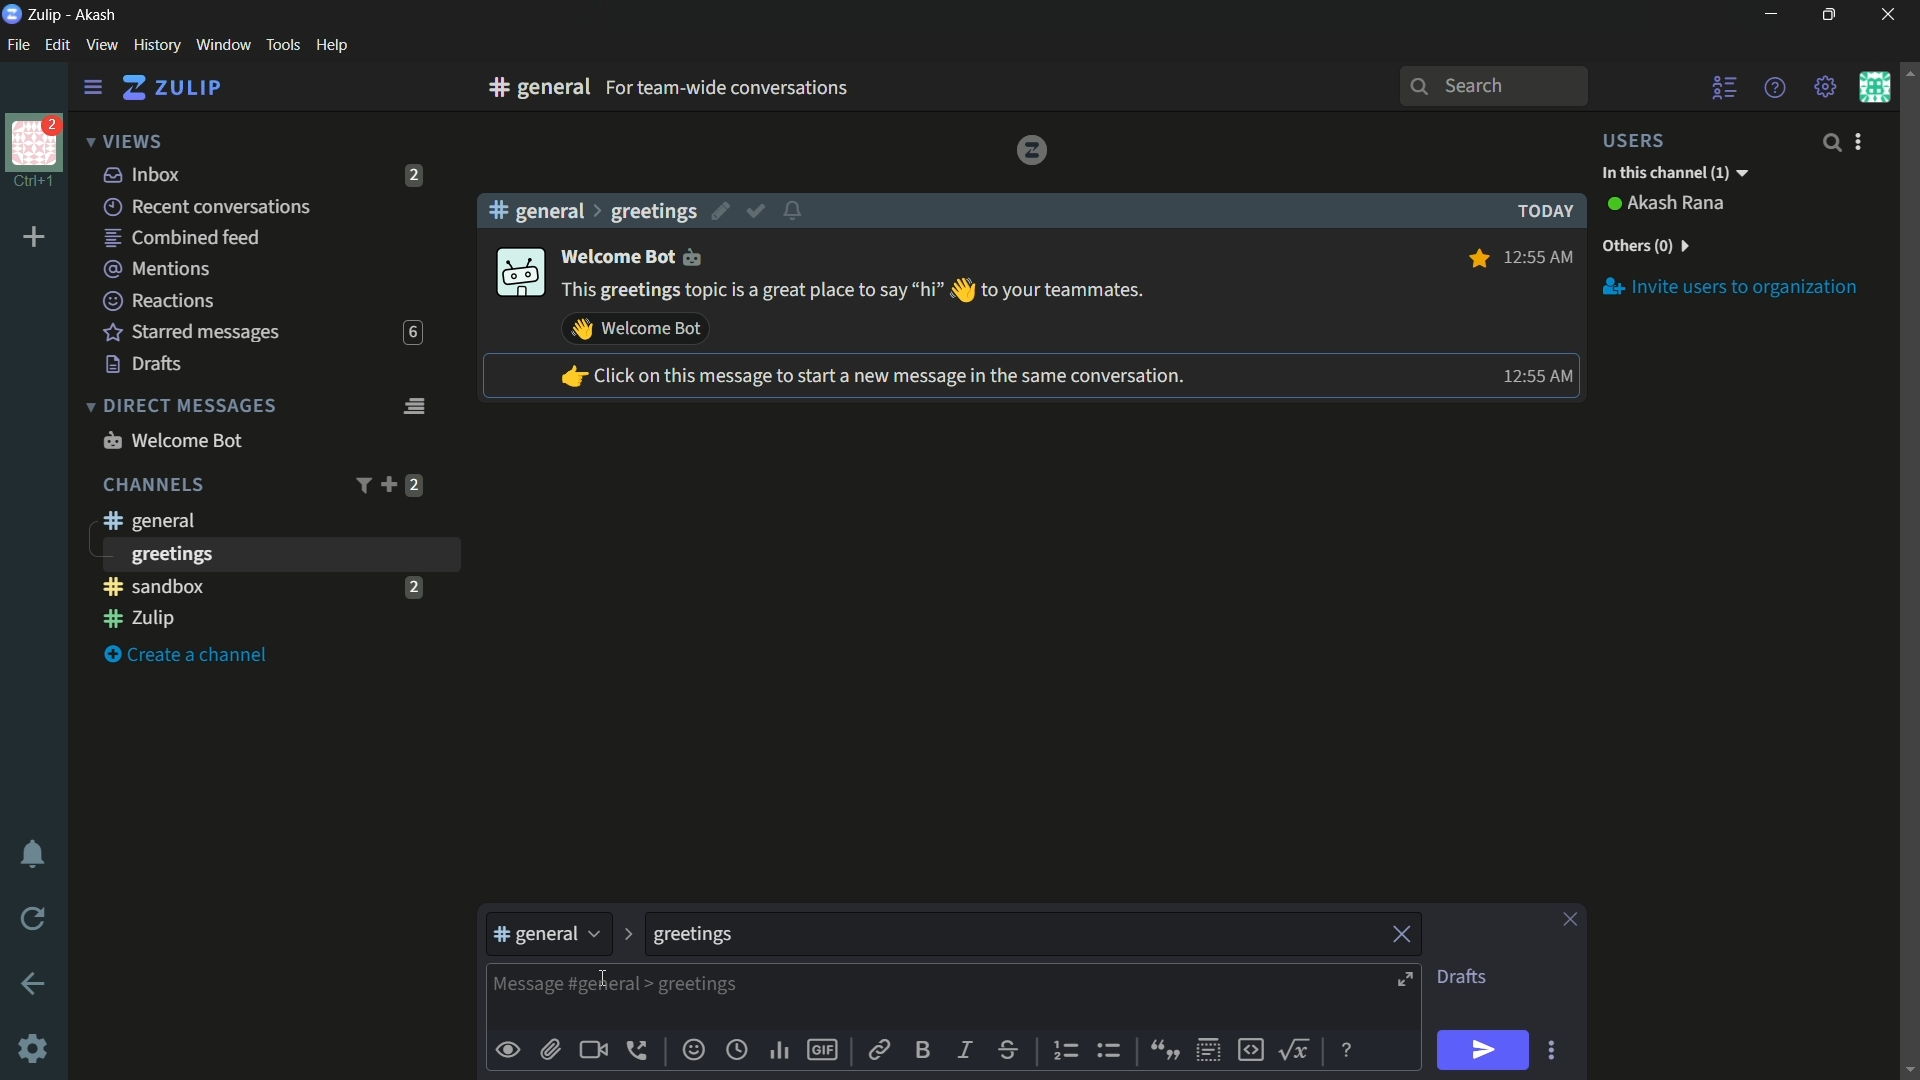  Describe the element at coordinates (181, 239) in the screenshot. I see `combined feed` at that location.